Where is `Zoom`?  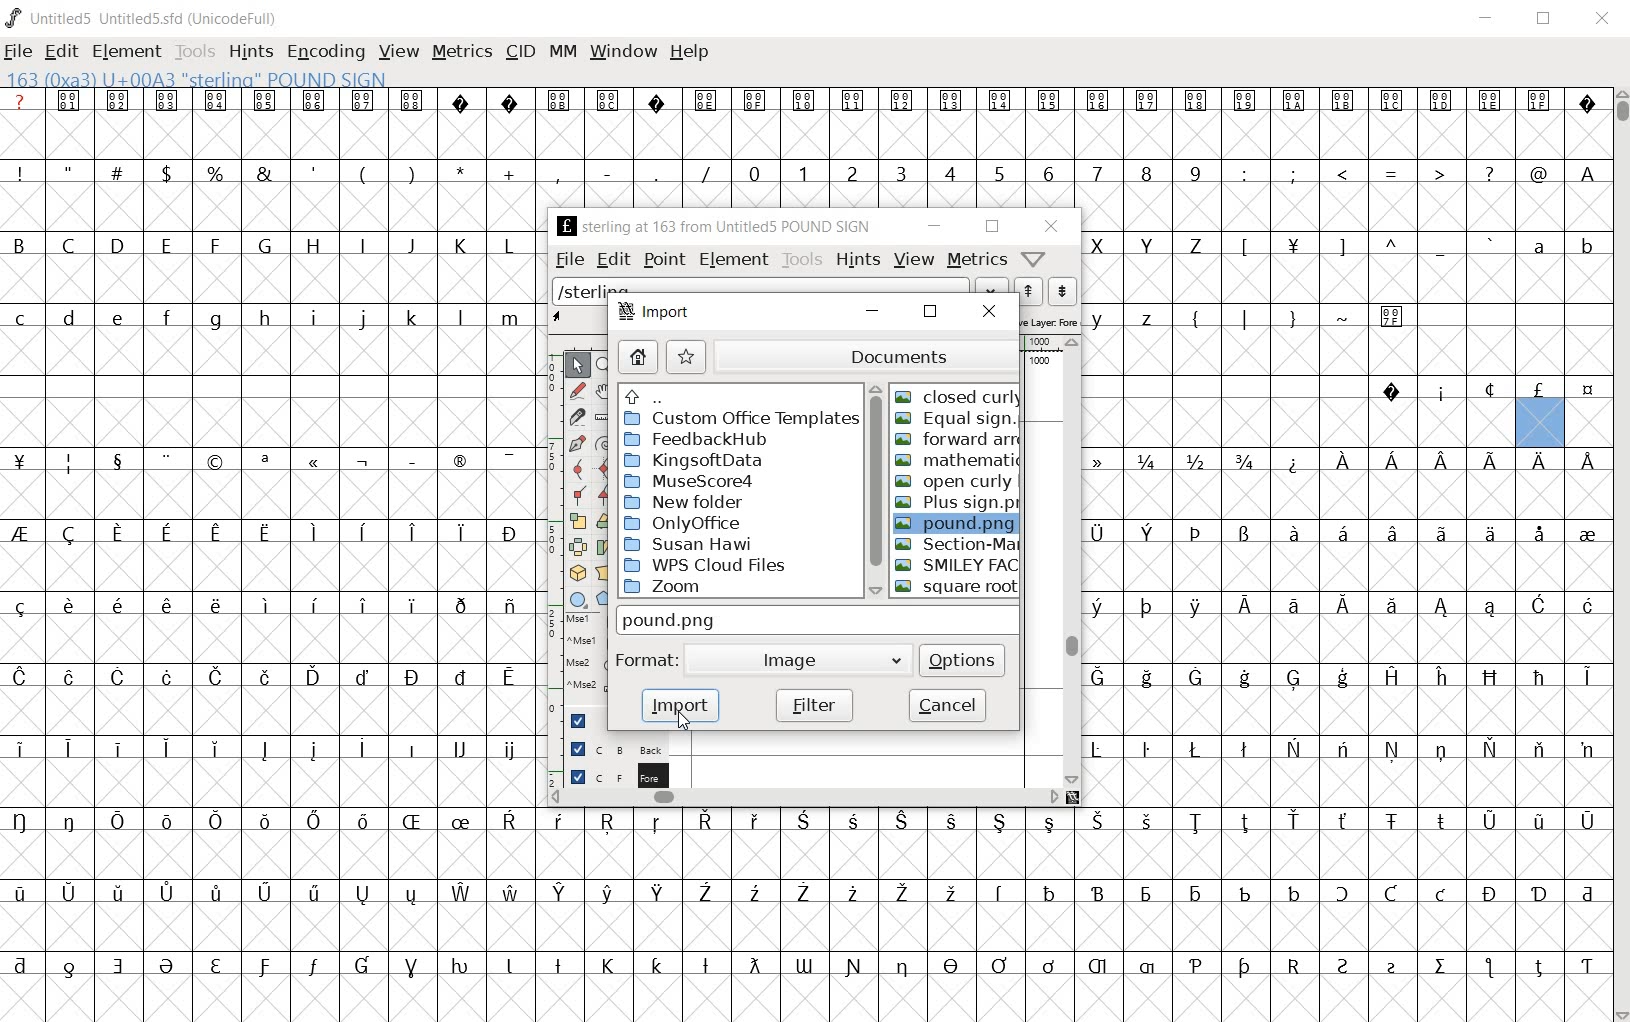
Zoom is located at coordinates (682, 585).